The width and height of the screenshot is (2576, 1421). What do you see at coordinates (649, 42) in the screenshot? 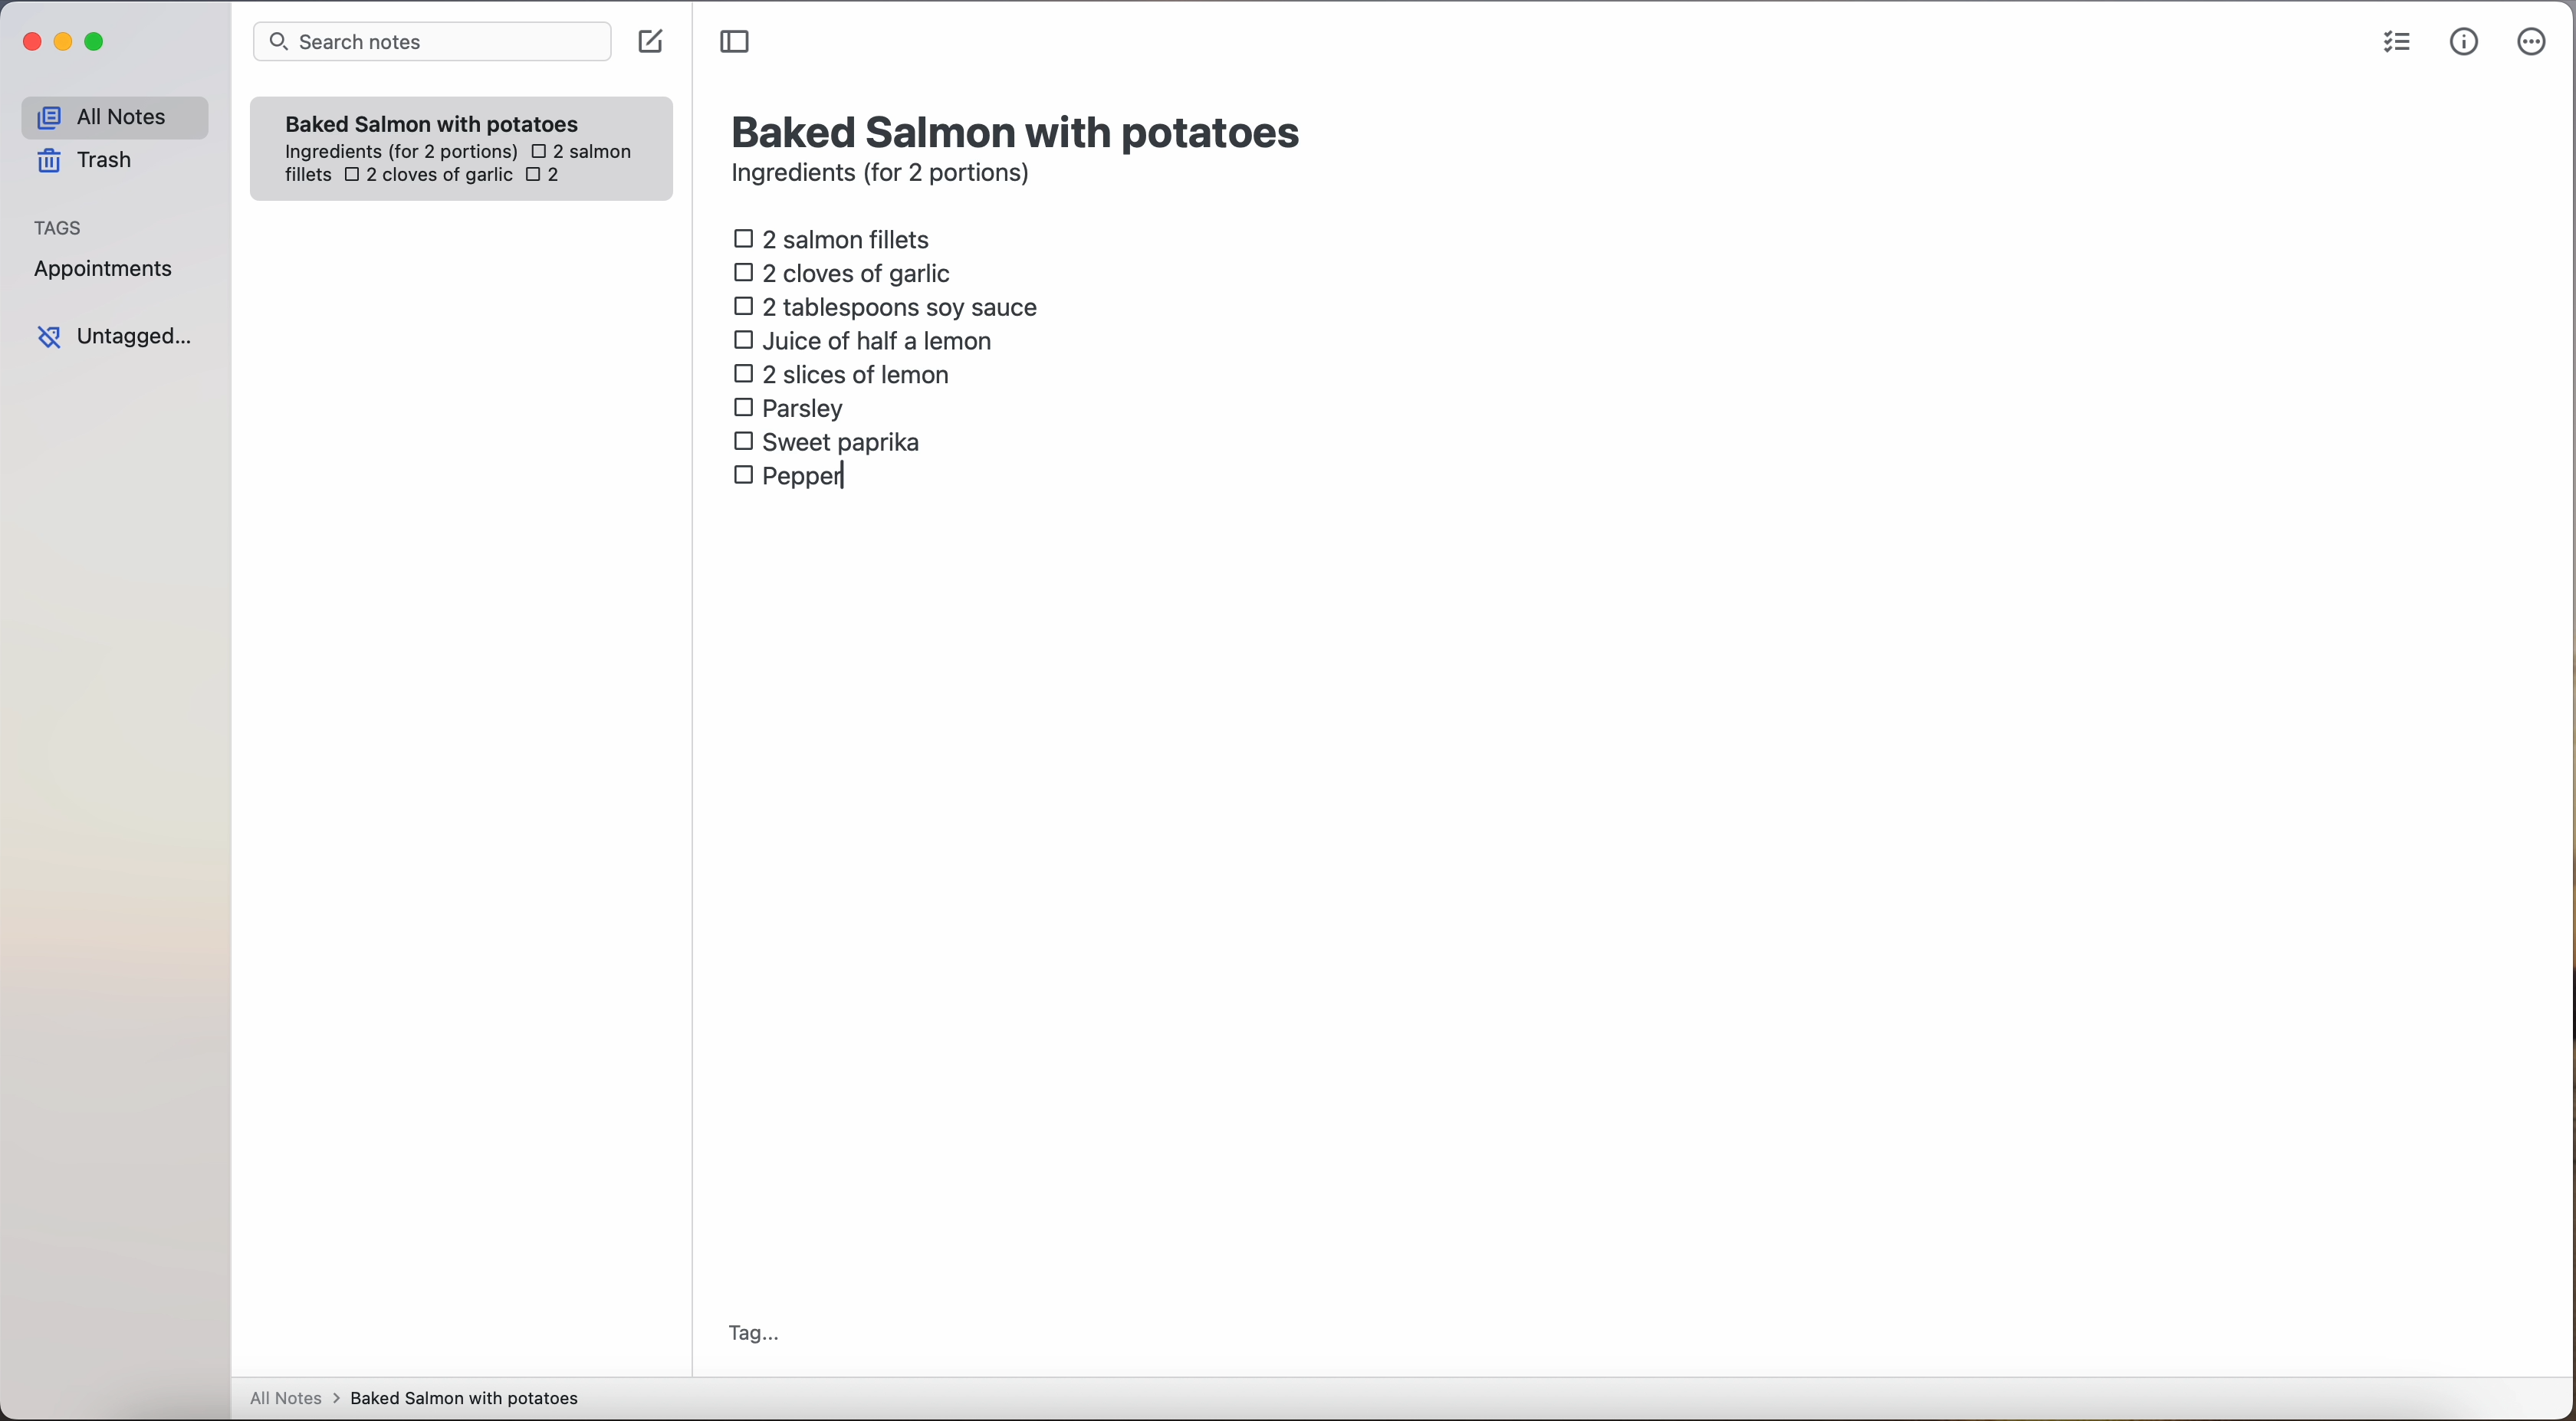
I see `create note` at bounding box center [649, 42].